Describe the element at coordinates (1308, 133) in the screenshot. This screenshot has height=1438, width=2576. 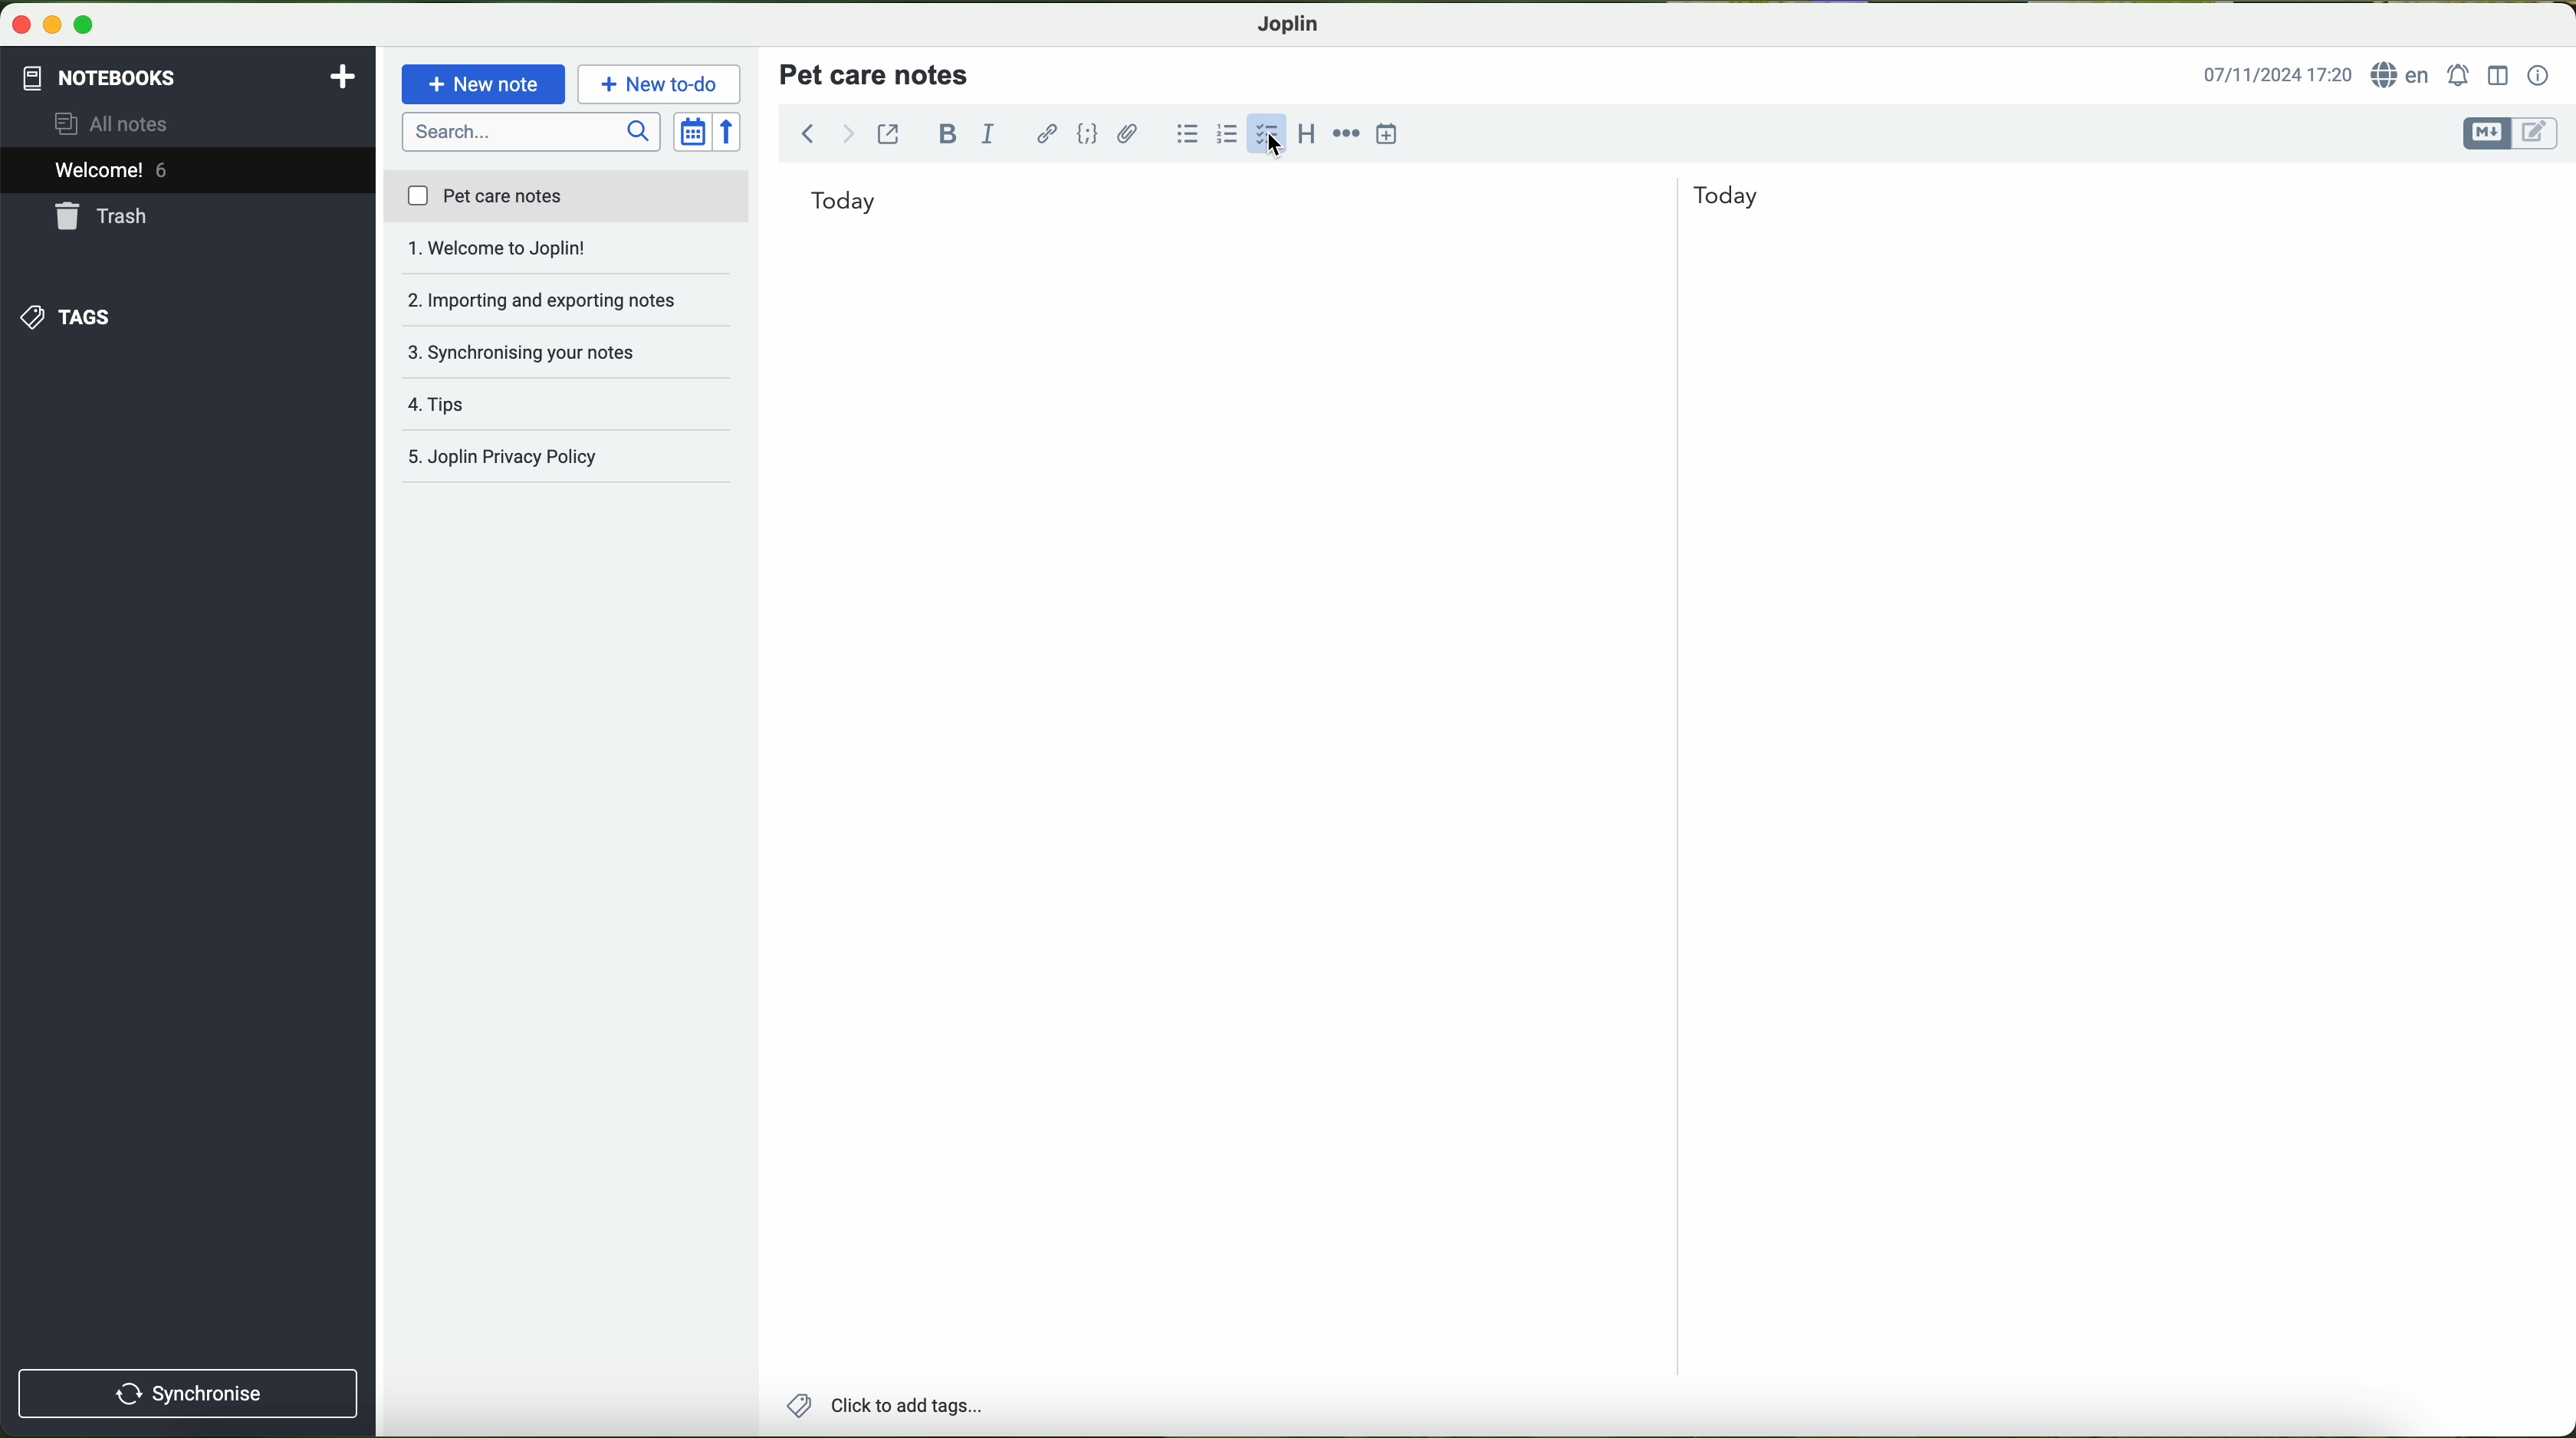
I see `heading` at that location.